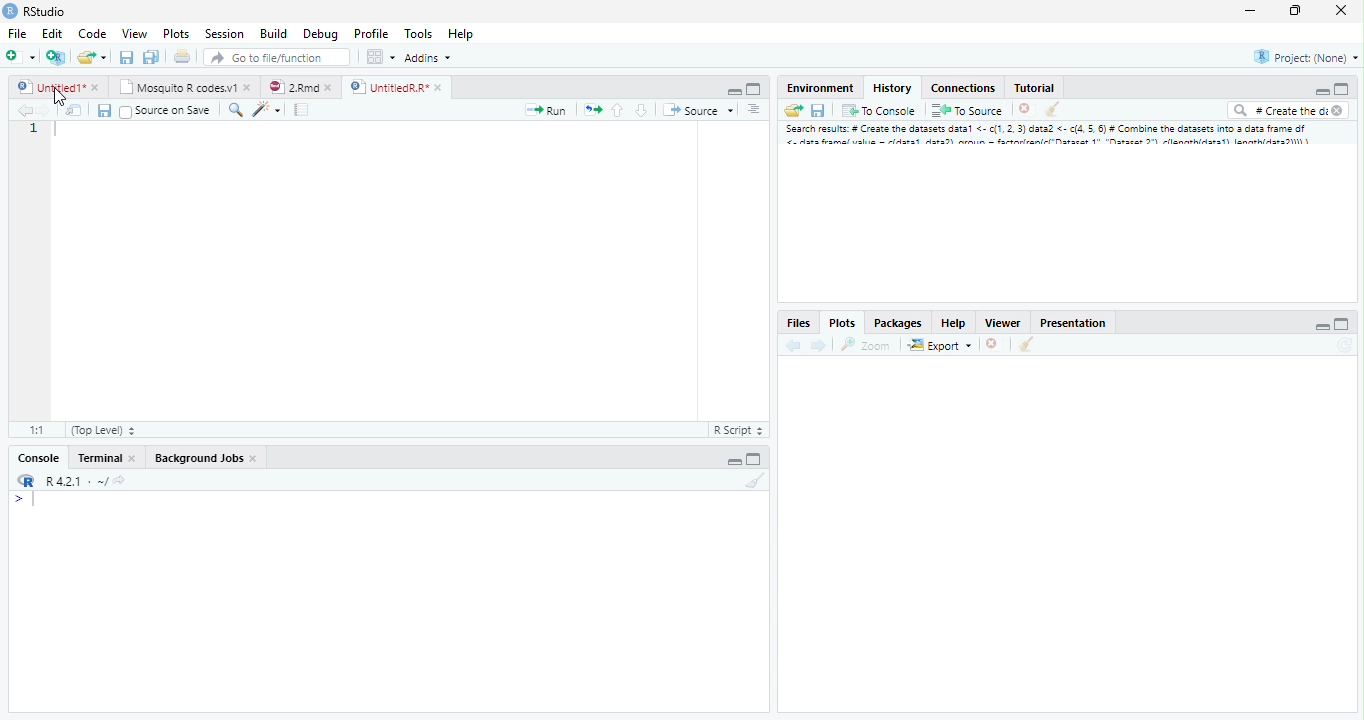 The width and height of the screenshot is (1364, 720). Describe the element at coordinates (17, 35) in the screenshot. I see `File` at that location.